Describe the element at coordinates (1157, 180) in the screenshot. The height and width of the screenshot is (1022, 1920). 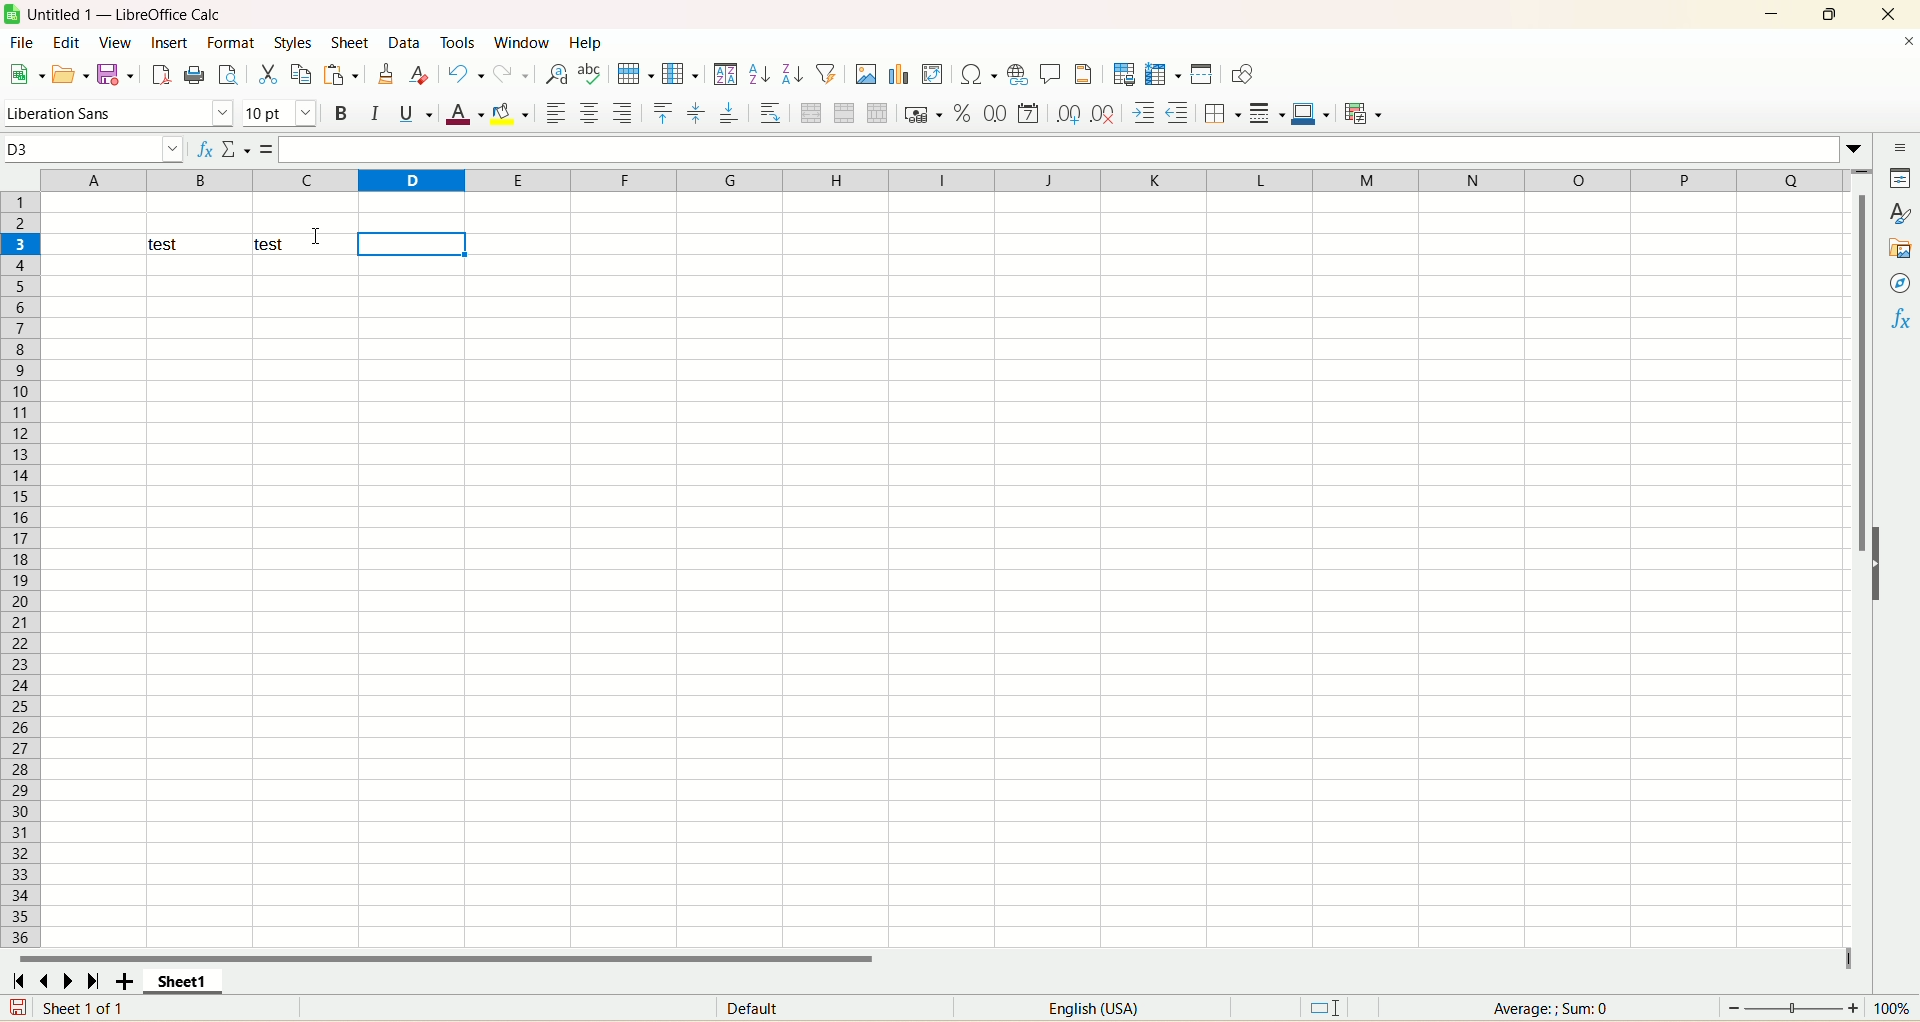
I see `column divisions ` at that location.